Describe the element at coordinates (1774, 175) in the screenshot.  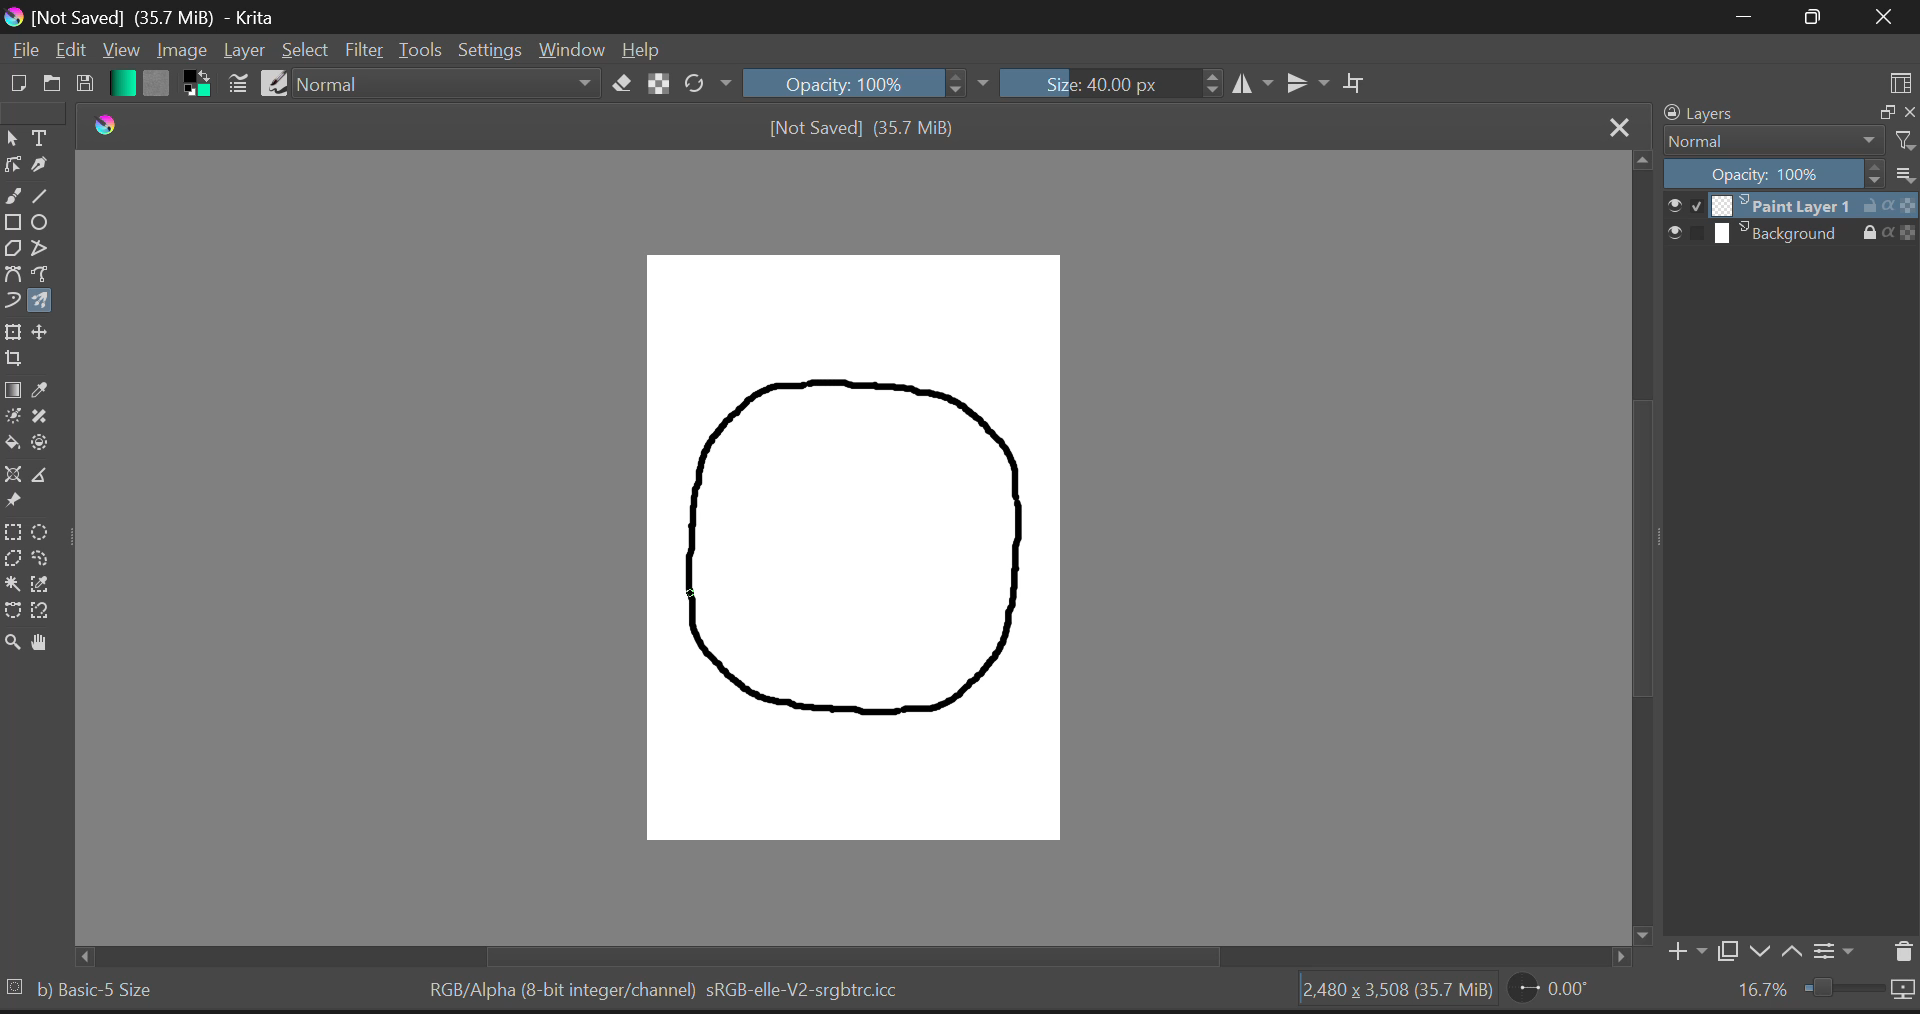
I see `Opacity` at that location.